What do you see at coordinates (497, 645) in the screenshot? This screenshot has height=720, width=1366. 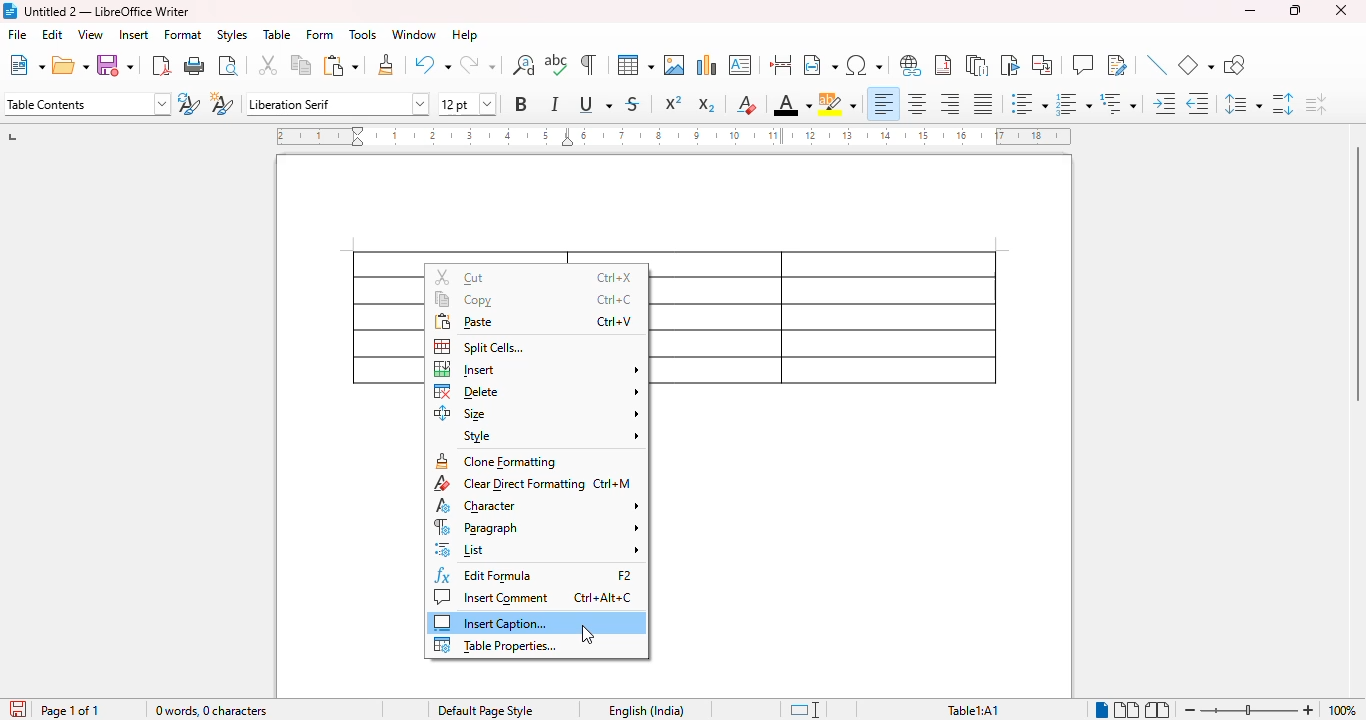 I see `table properties` at bounding box center [497, 645].